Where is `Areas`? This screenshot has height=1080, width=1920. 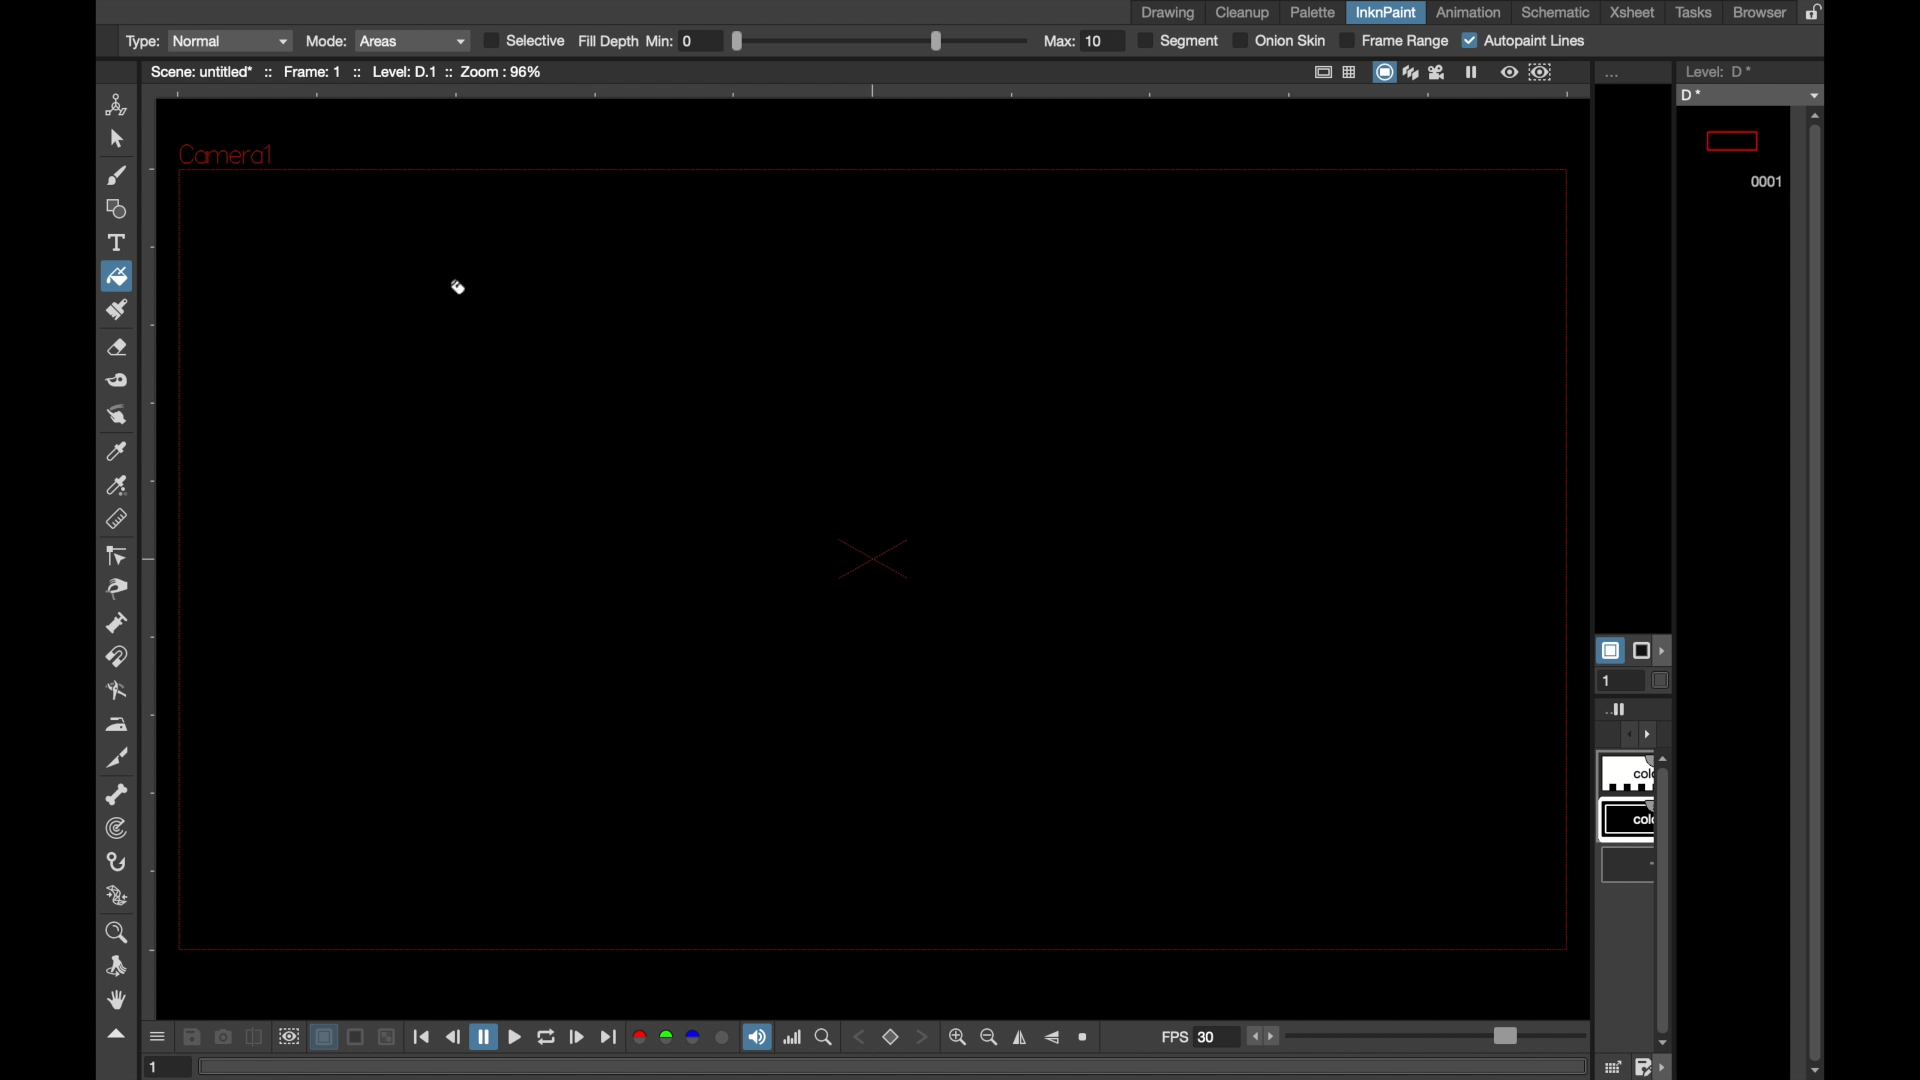 Areas is located at coordinates (412, 40).